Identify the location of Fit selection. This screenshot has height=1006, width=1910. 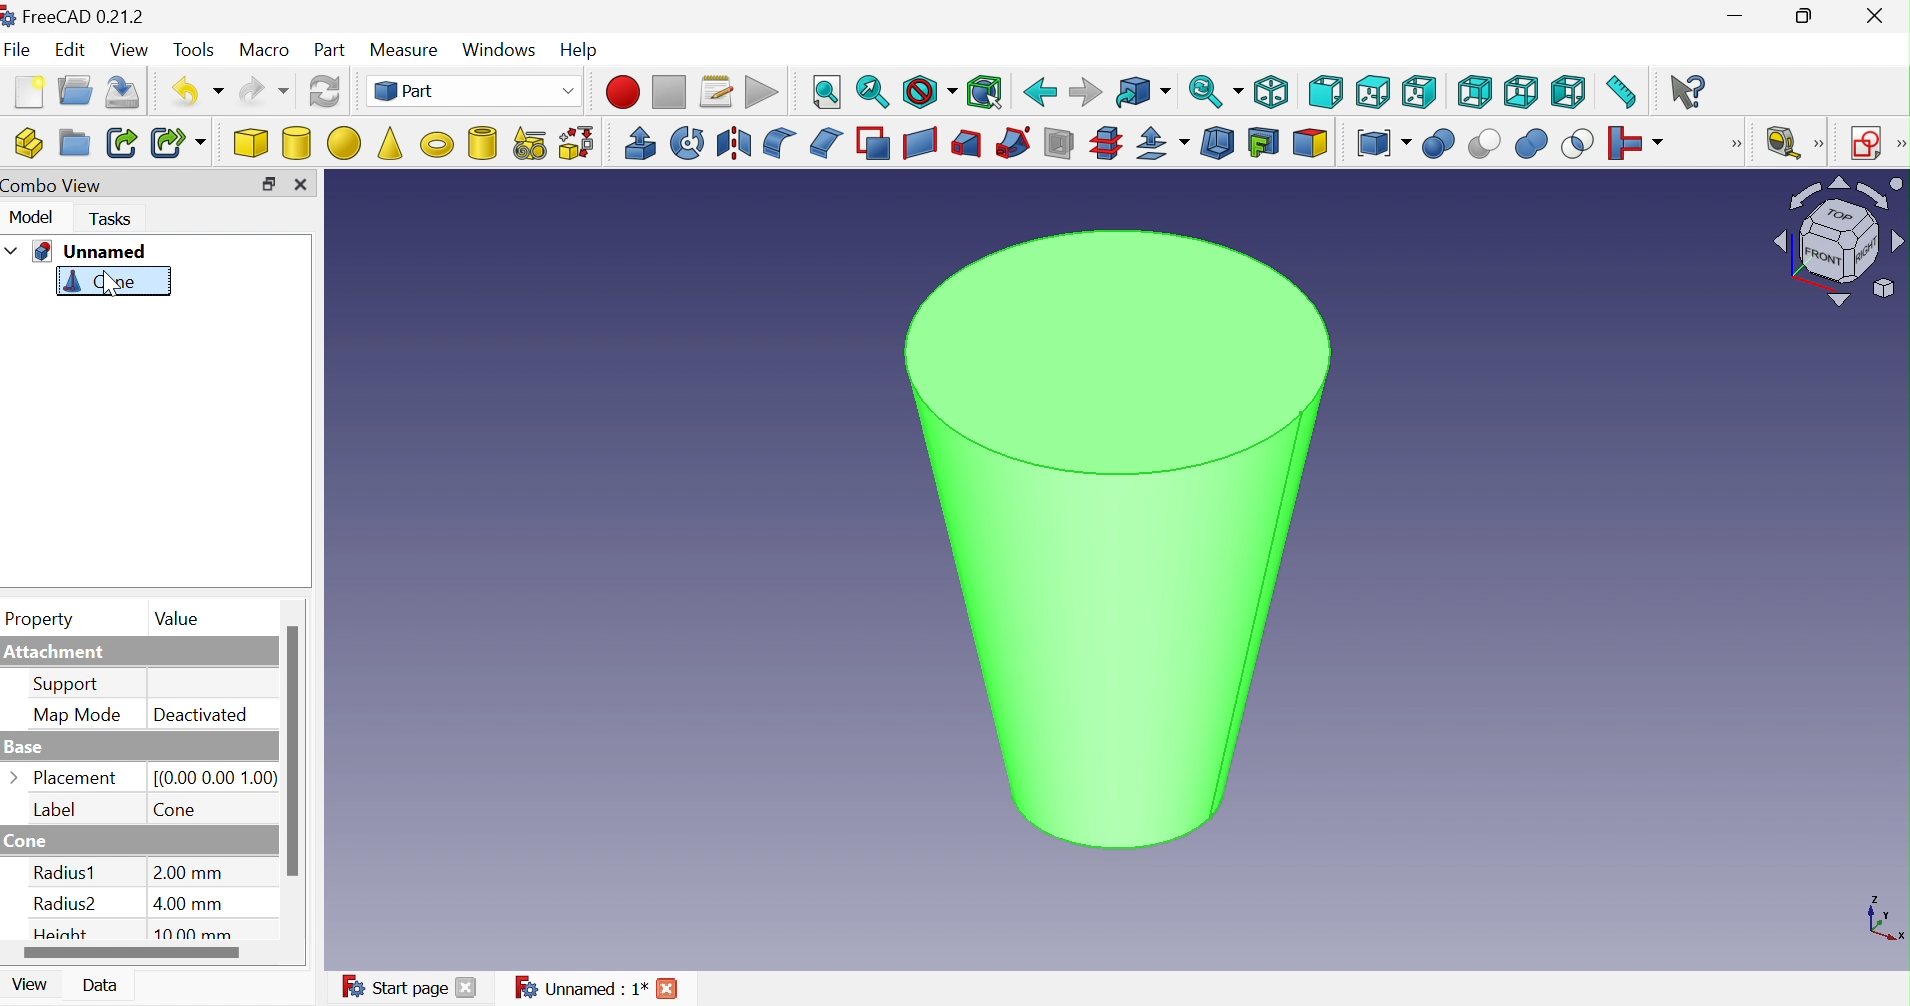
(871, 95).